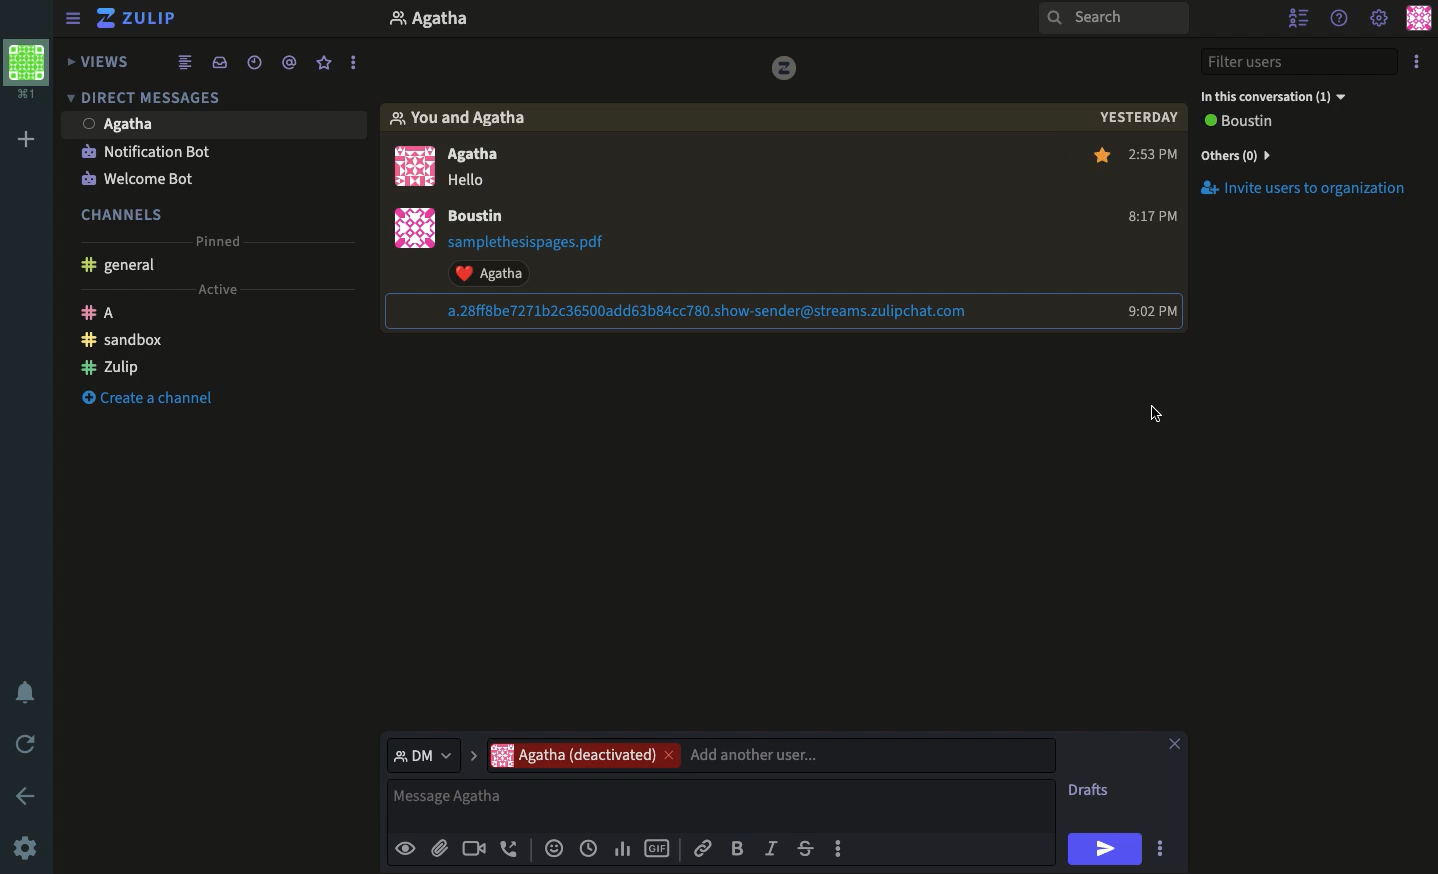 The height and width of the screenshot is (874, 1438). I want to click on add another Users, so click(871, 754).